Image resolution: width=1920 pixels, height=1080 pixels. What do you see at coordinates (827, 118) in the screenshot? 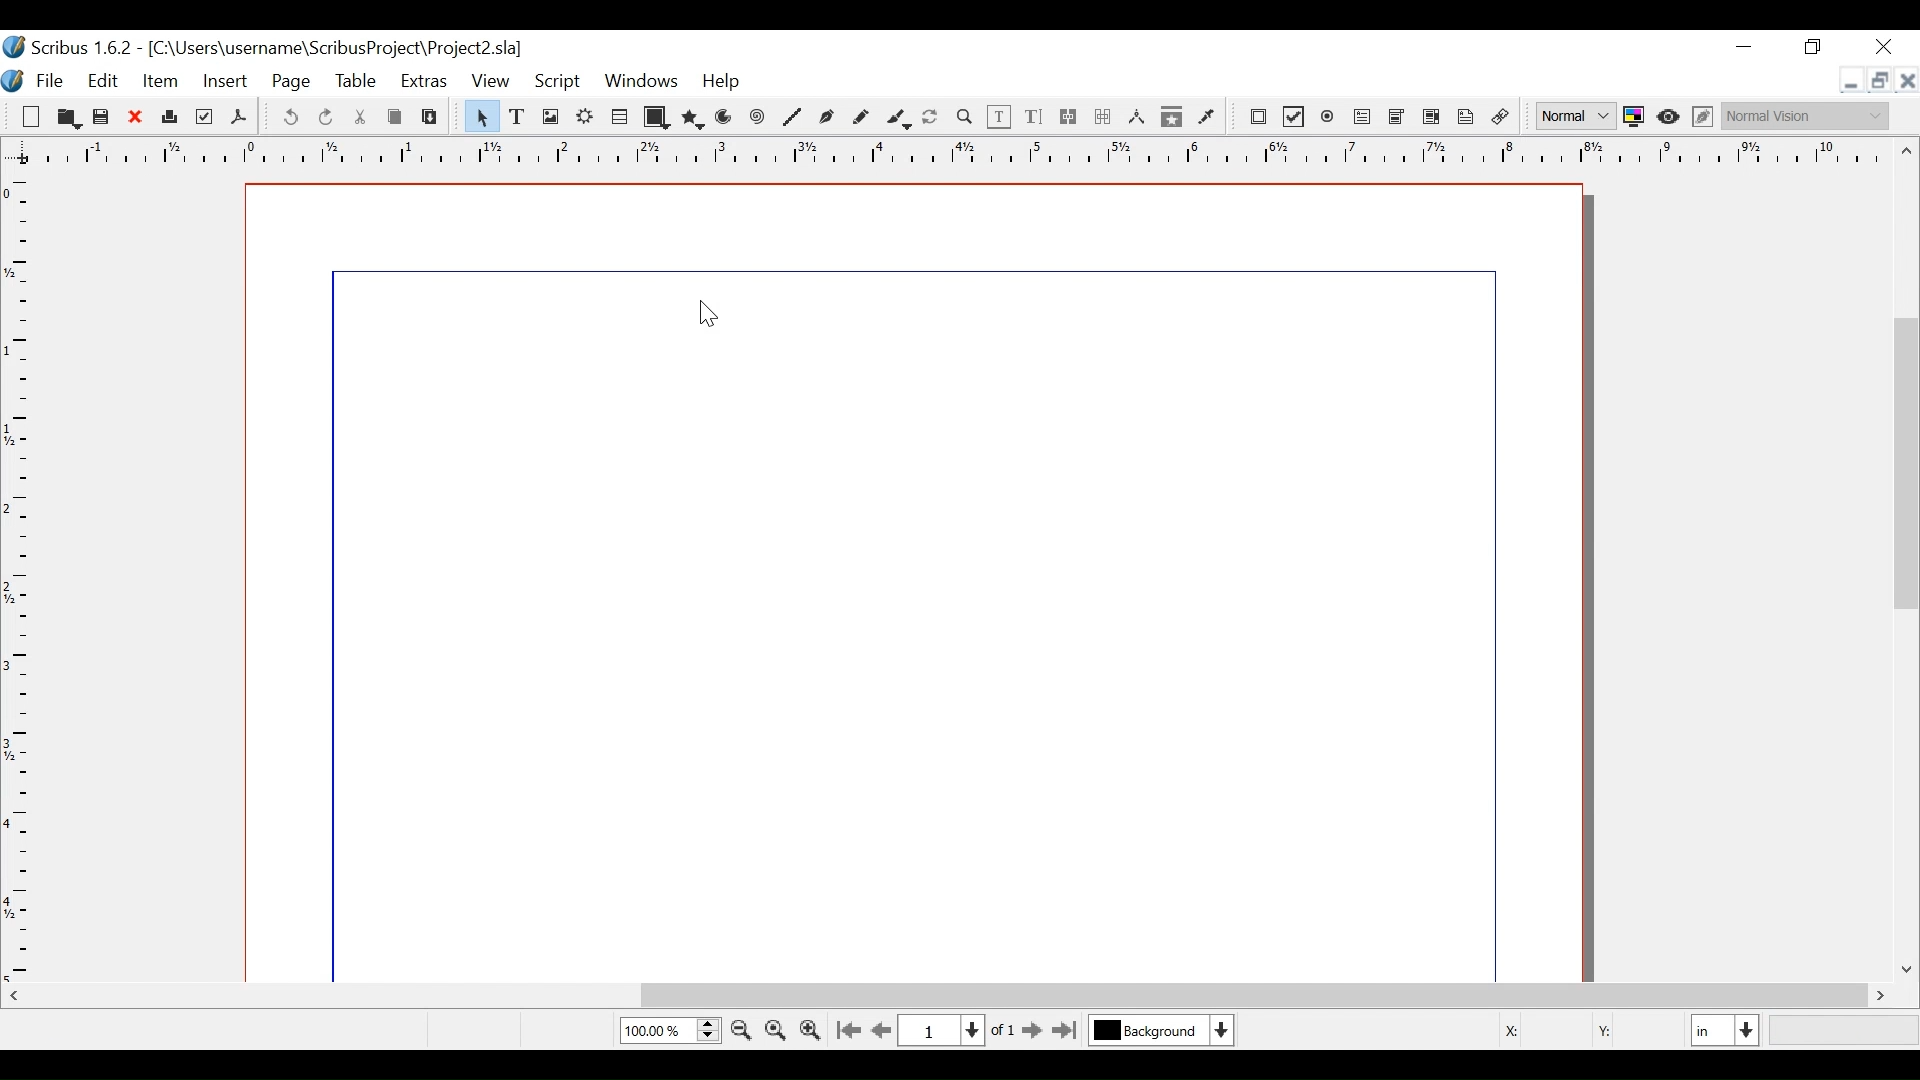
I see `Bezier curve` at bounding box center [827, 118].